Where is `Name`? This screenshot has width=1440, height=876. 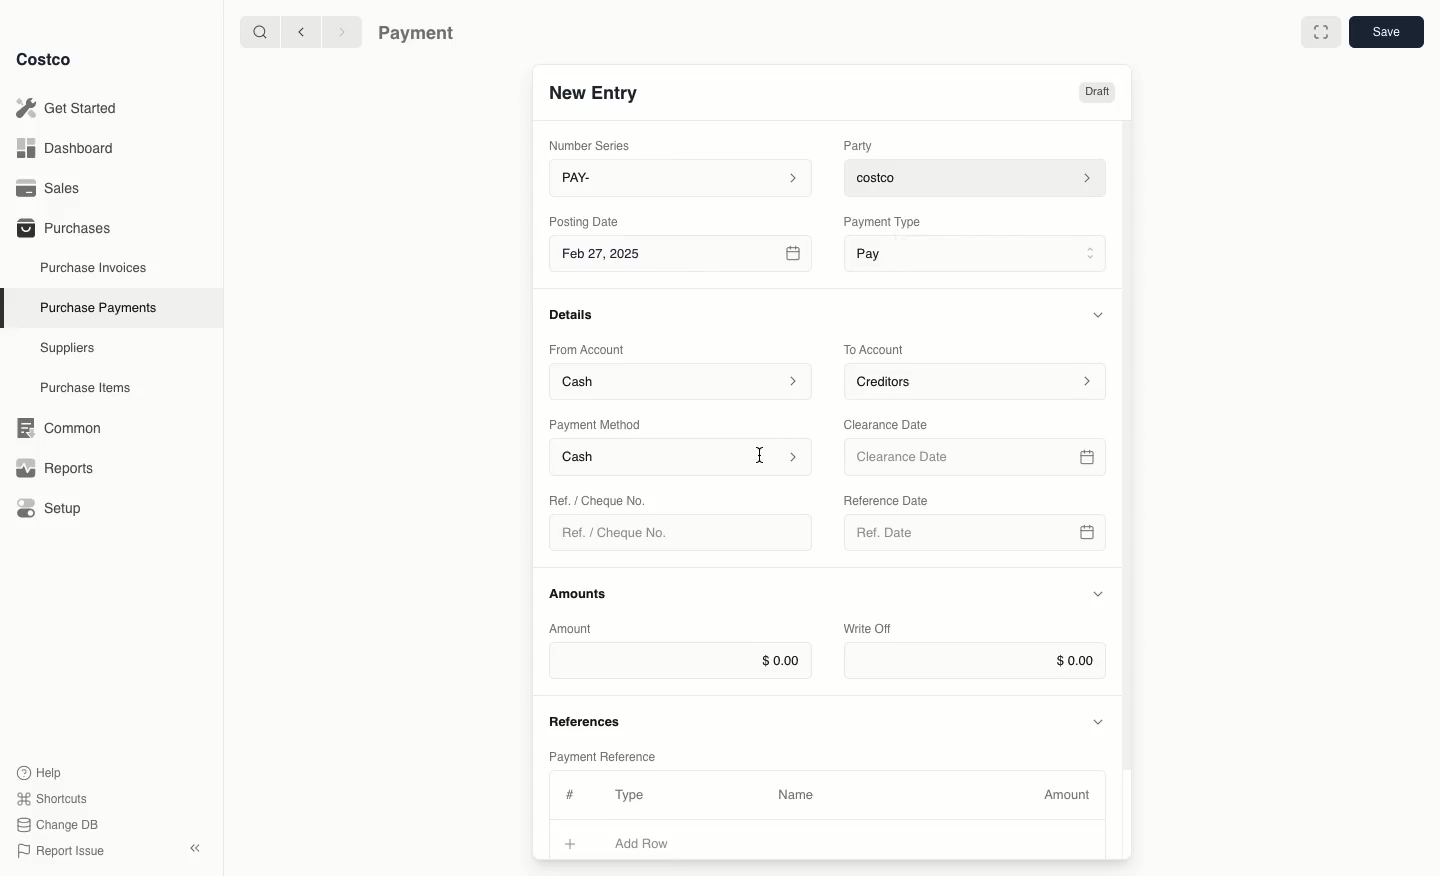 Name is located at coordinates (796, 795).